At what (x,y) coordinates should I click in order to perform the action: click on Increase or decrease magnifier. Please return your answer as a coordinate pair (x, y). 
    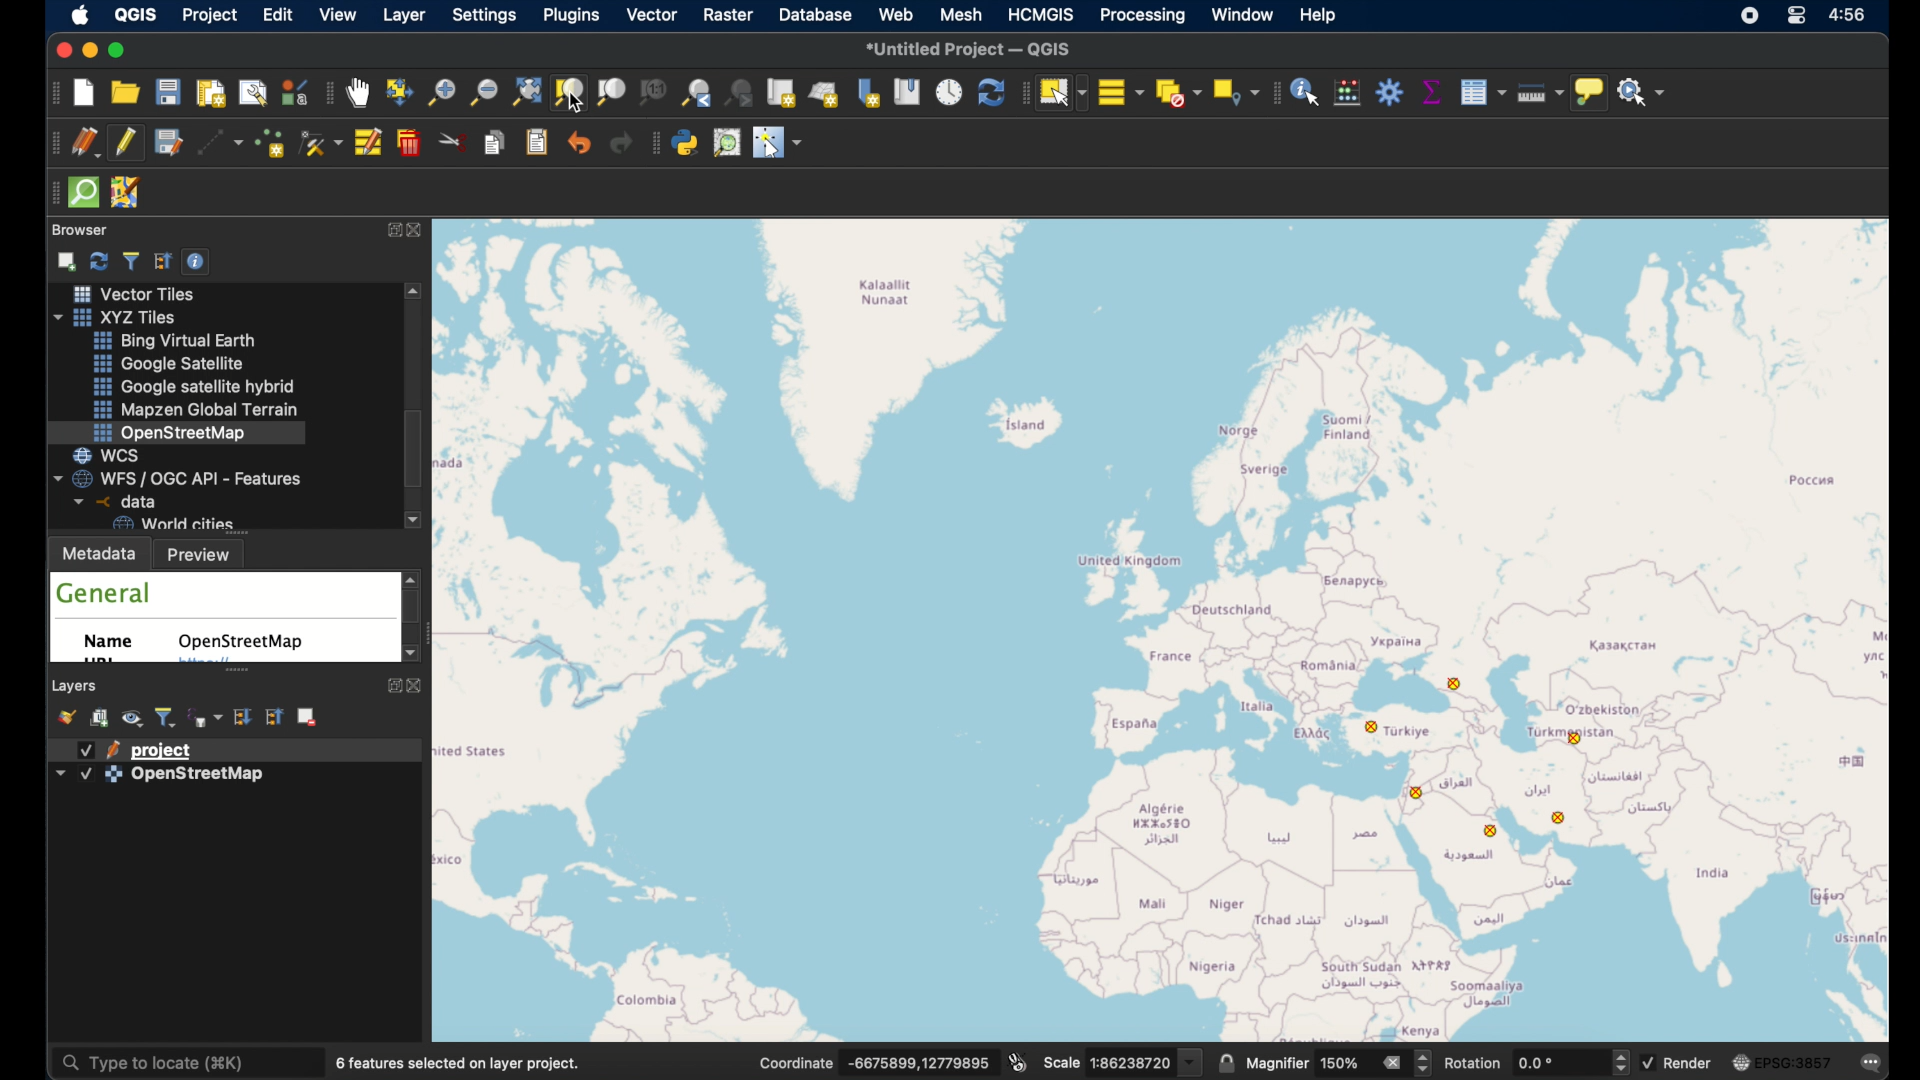
    Looking at the image, I should click on (1425, 1063).